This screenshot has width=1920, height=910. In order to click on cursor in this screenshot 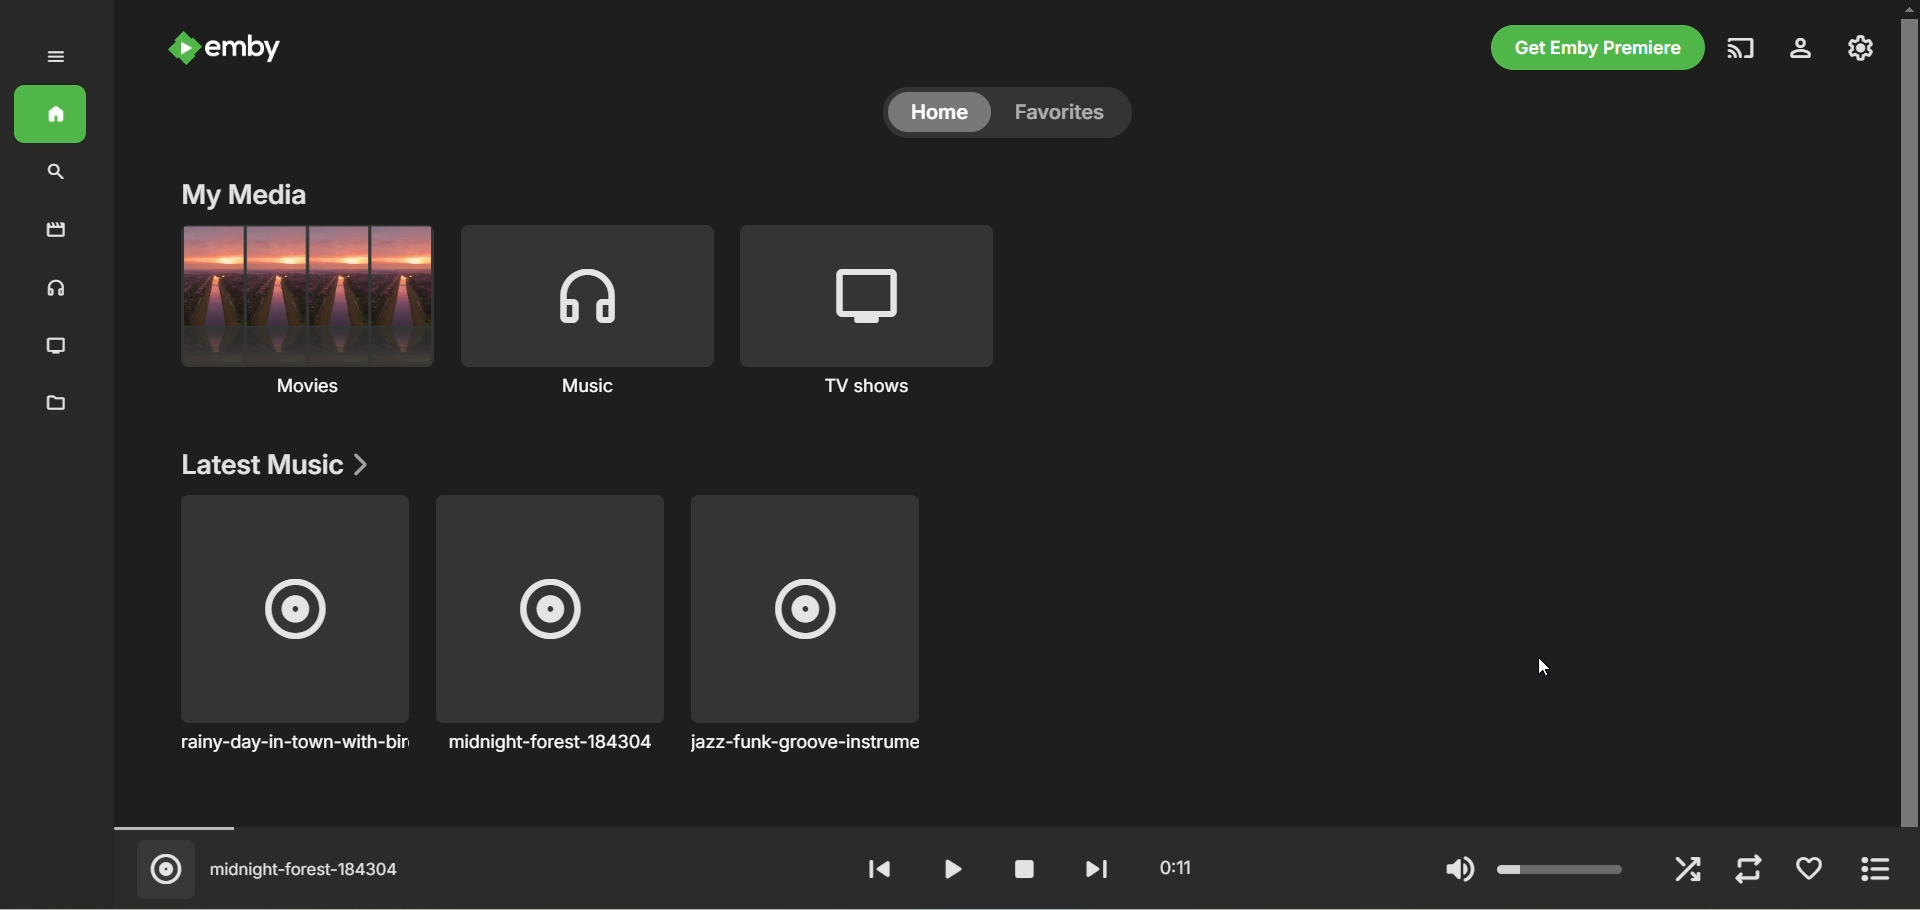, I will do `click(1546, 672)`.